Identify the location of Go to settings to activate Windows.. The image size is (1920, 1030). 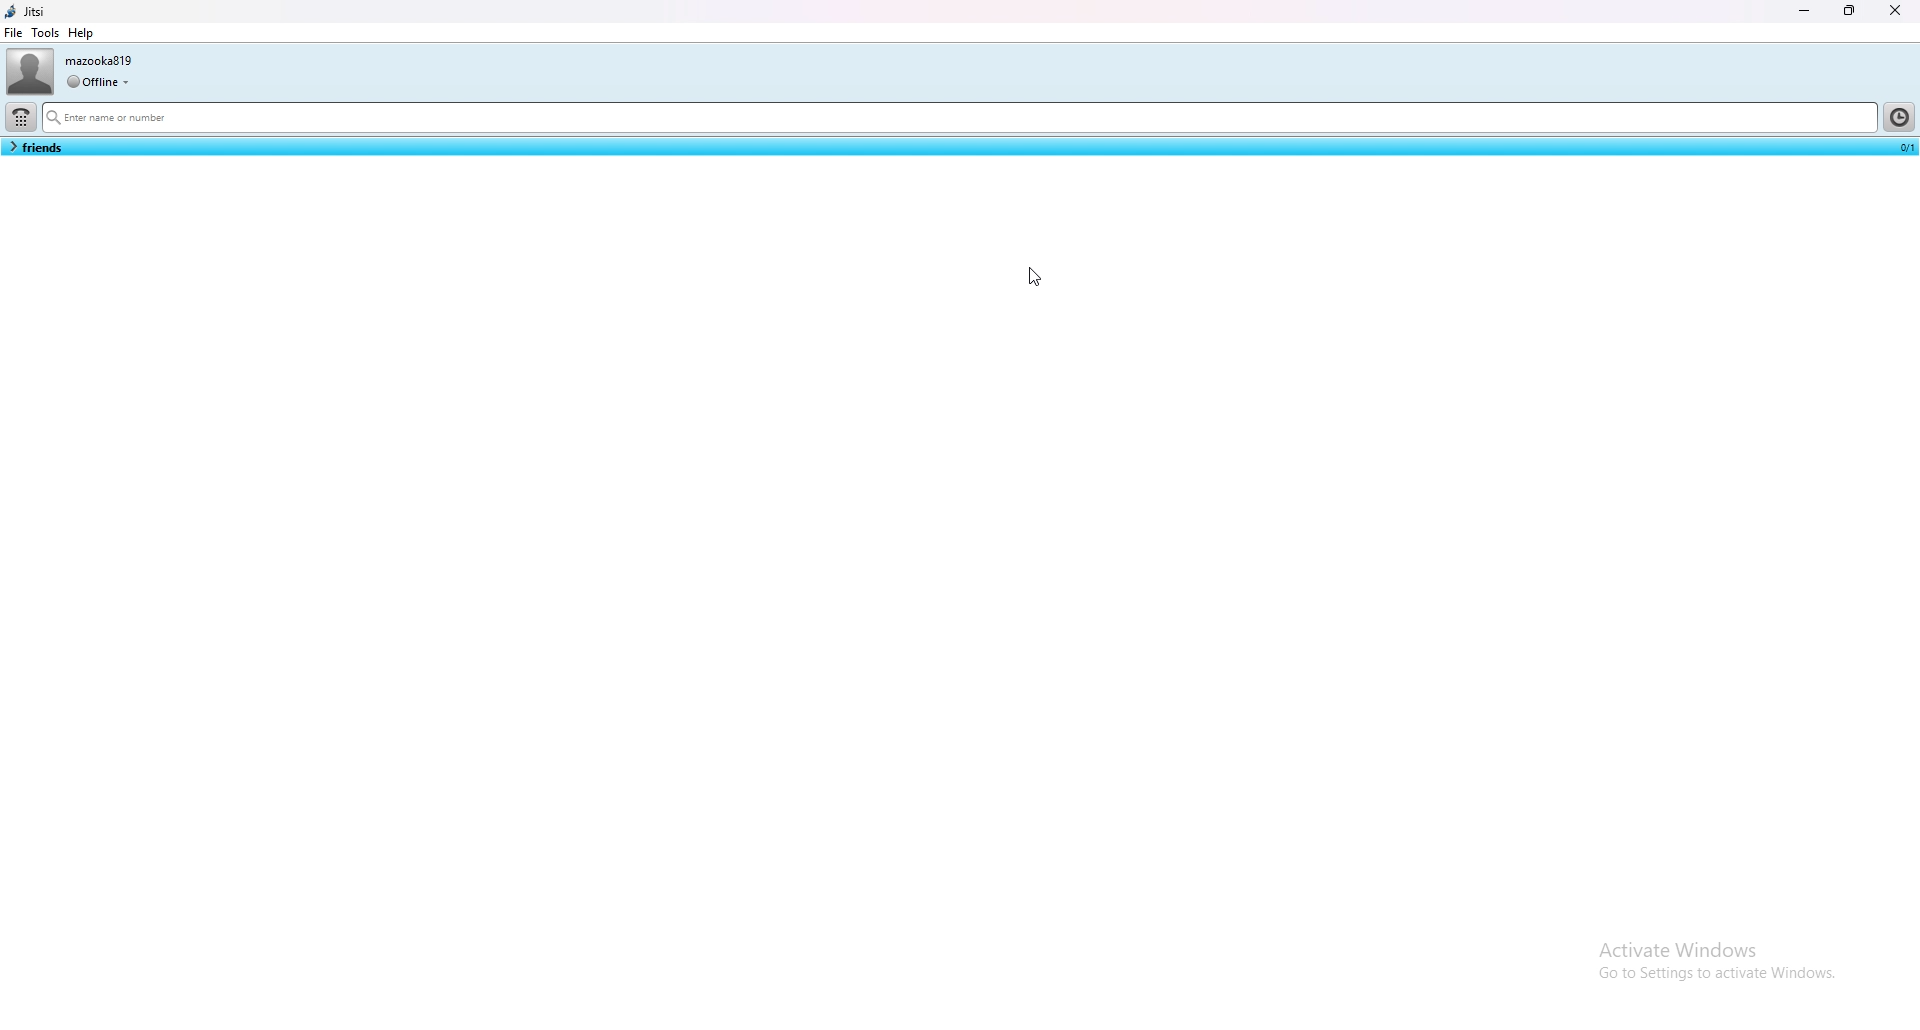
(1714, 978).